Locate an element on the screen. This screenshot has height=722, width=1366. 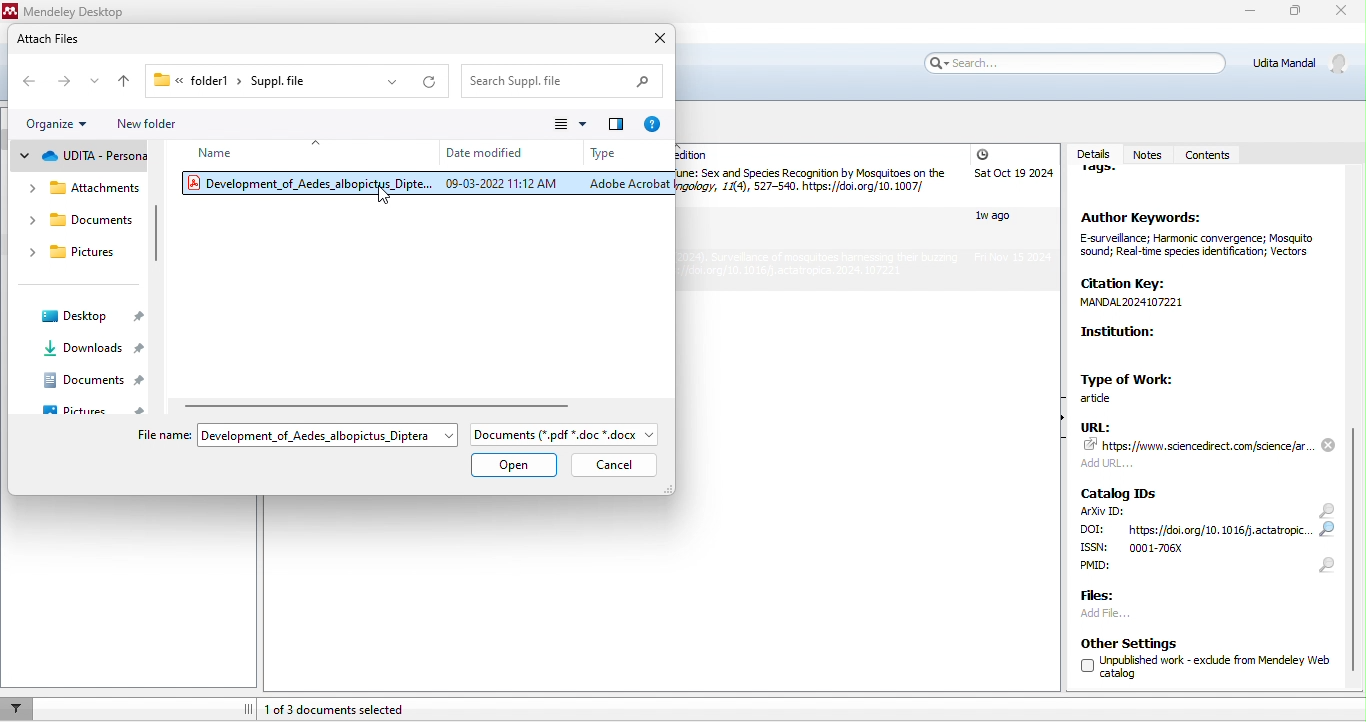
type of work is located at coordinates (1136, 386).